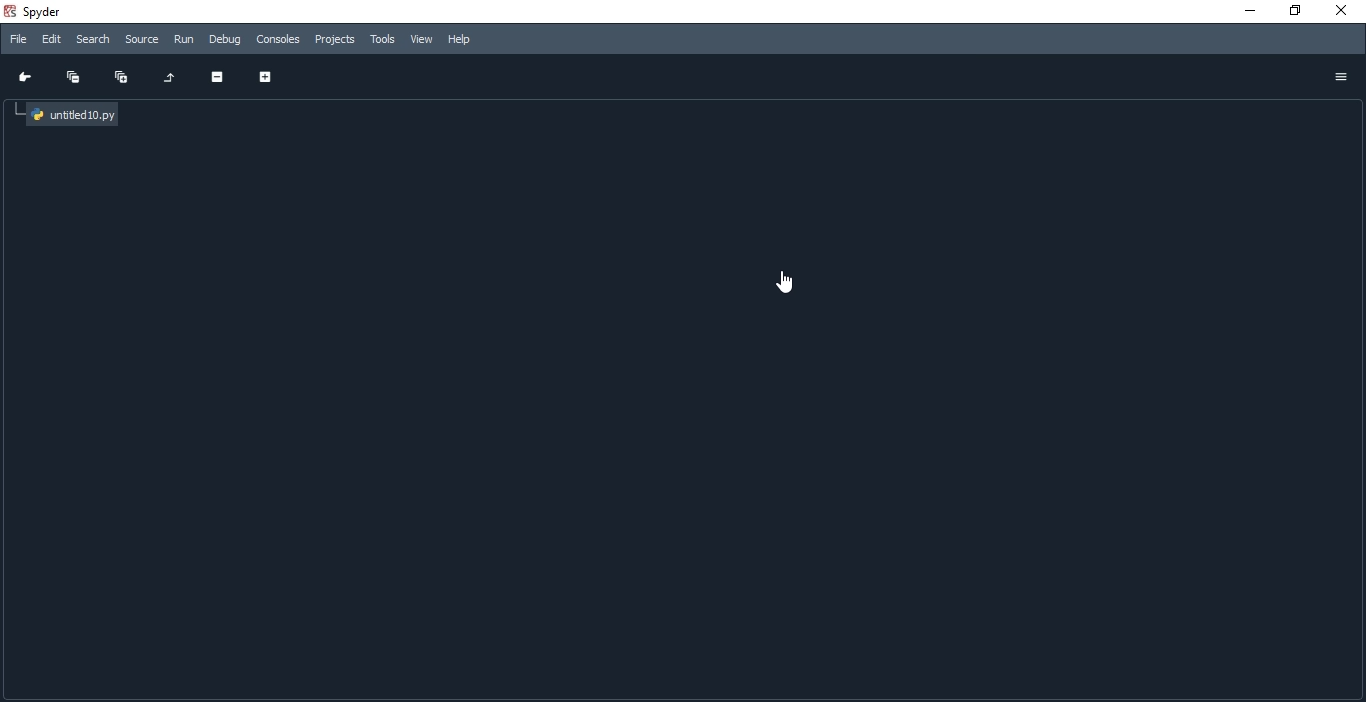  Describe the element at coordinates (460, 38) in the screenshot. I see `Help` at that location.